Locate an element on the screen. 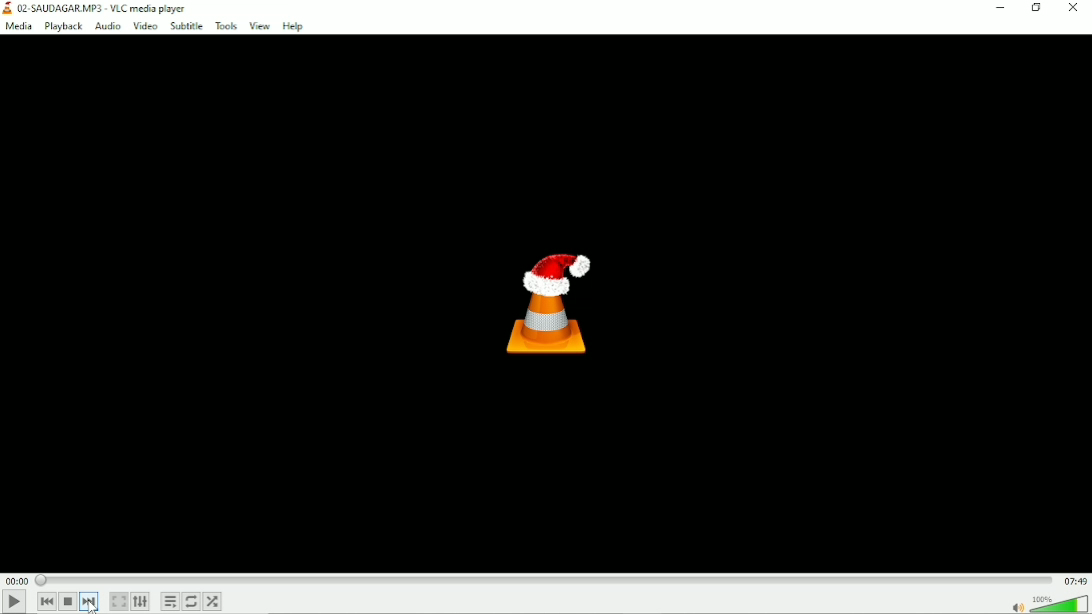 This screenshot has width=1092, height=614. Help is located at coordinates (294, 25).